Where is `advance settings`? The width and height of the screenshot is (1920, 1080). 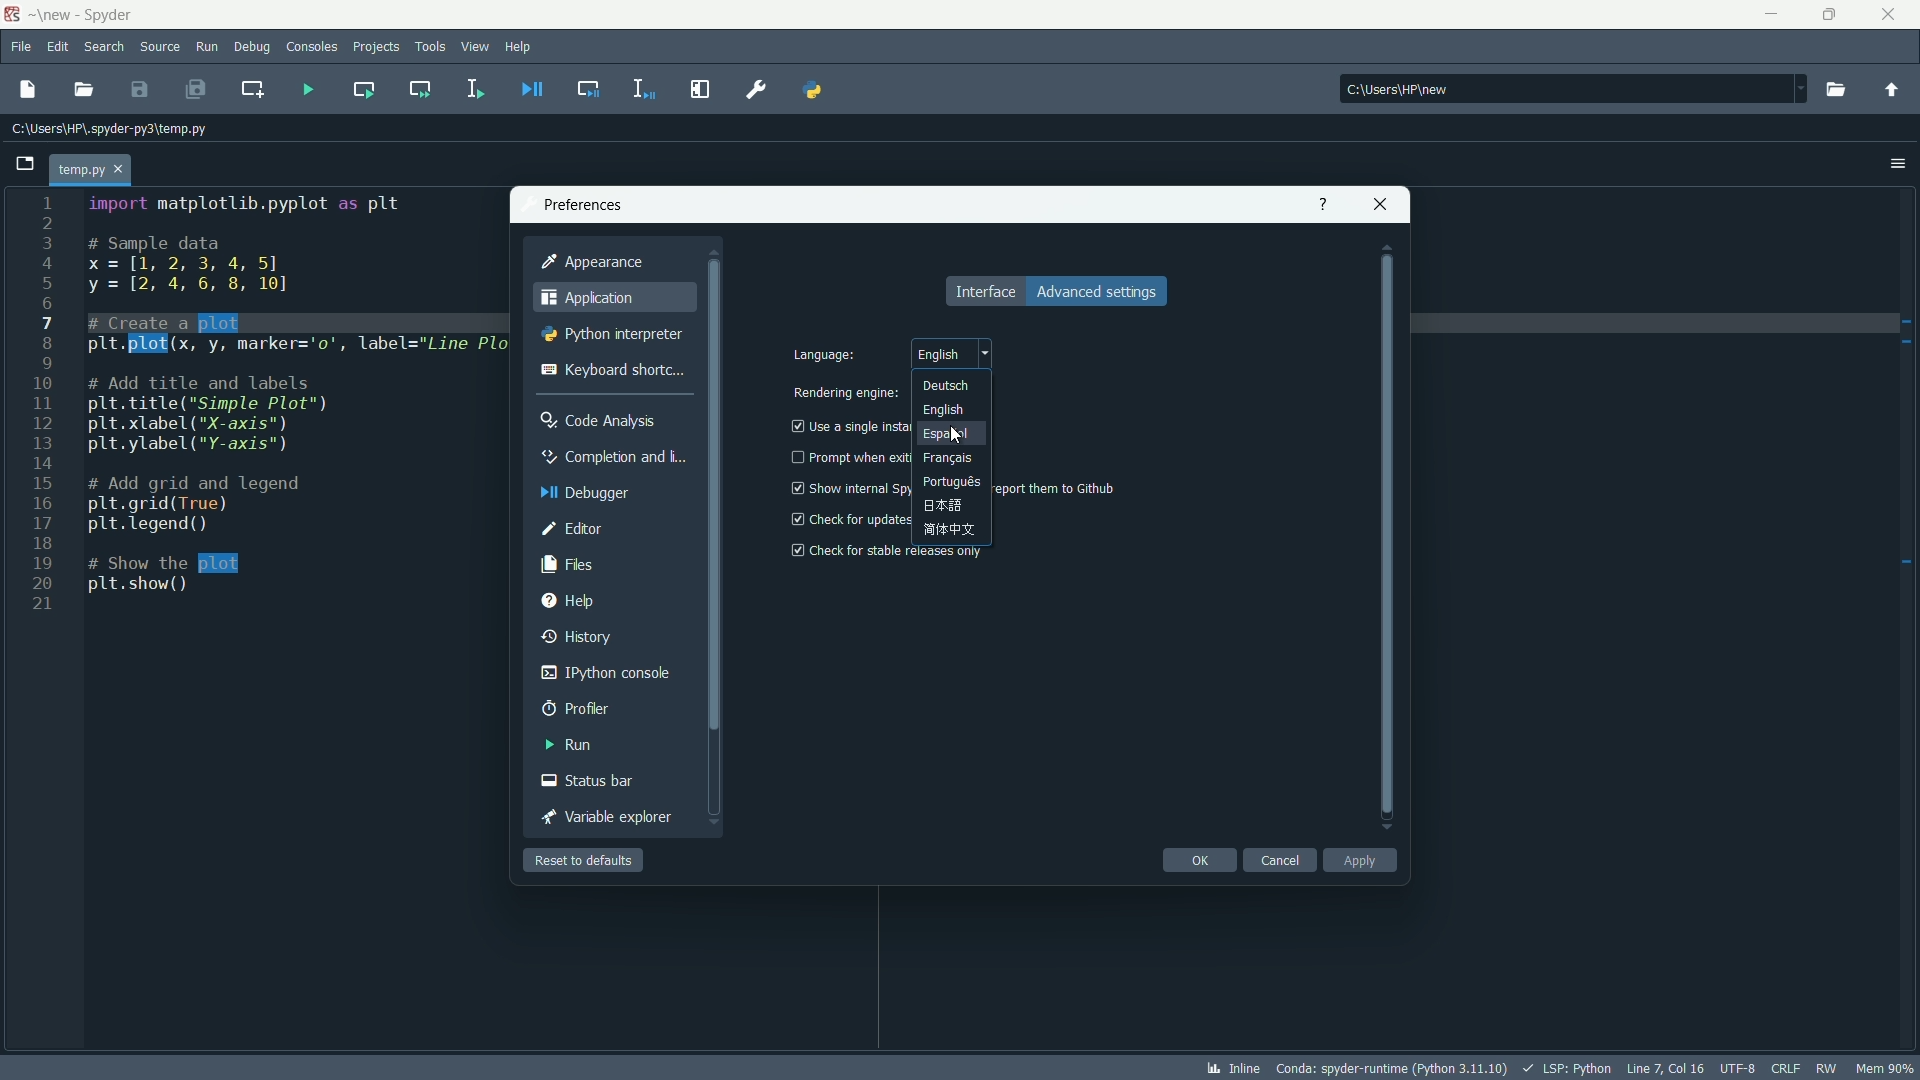
advance settings is located at coordinates (1097, 292).